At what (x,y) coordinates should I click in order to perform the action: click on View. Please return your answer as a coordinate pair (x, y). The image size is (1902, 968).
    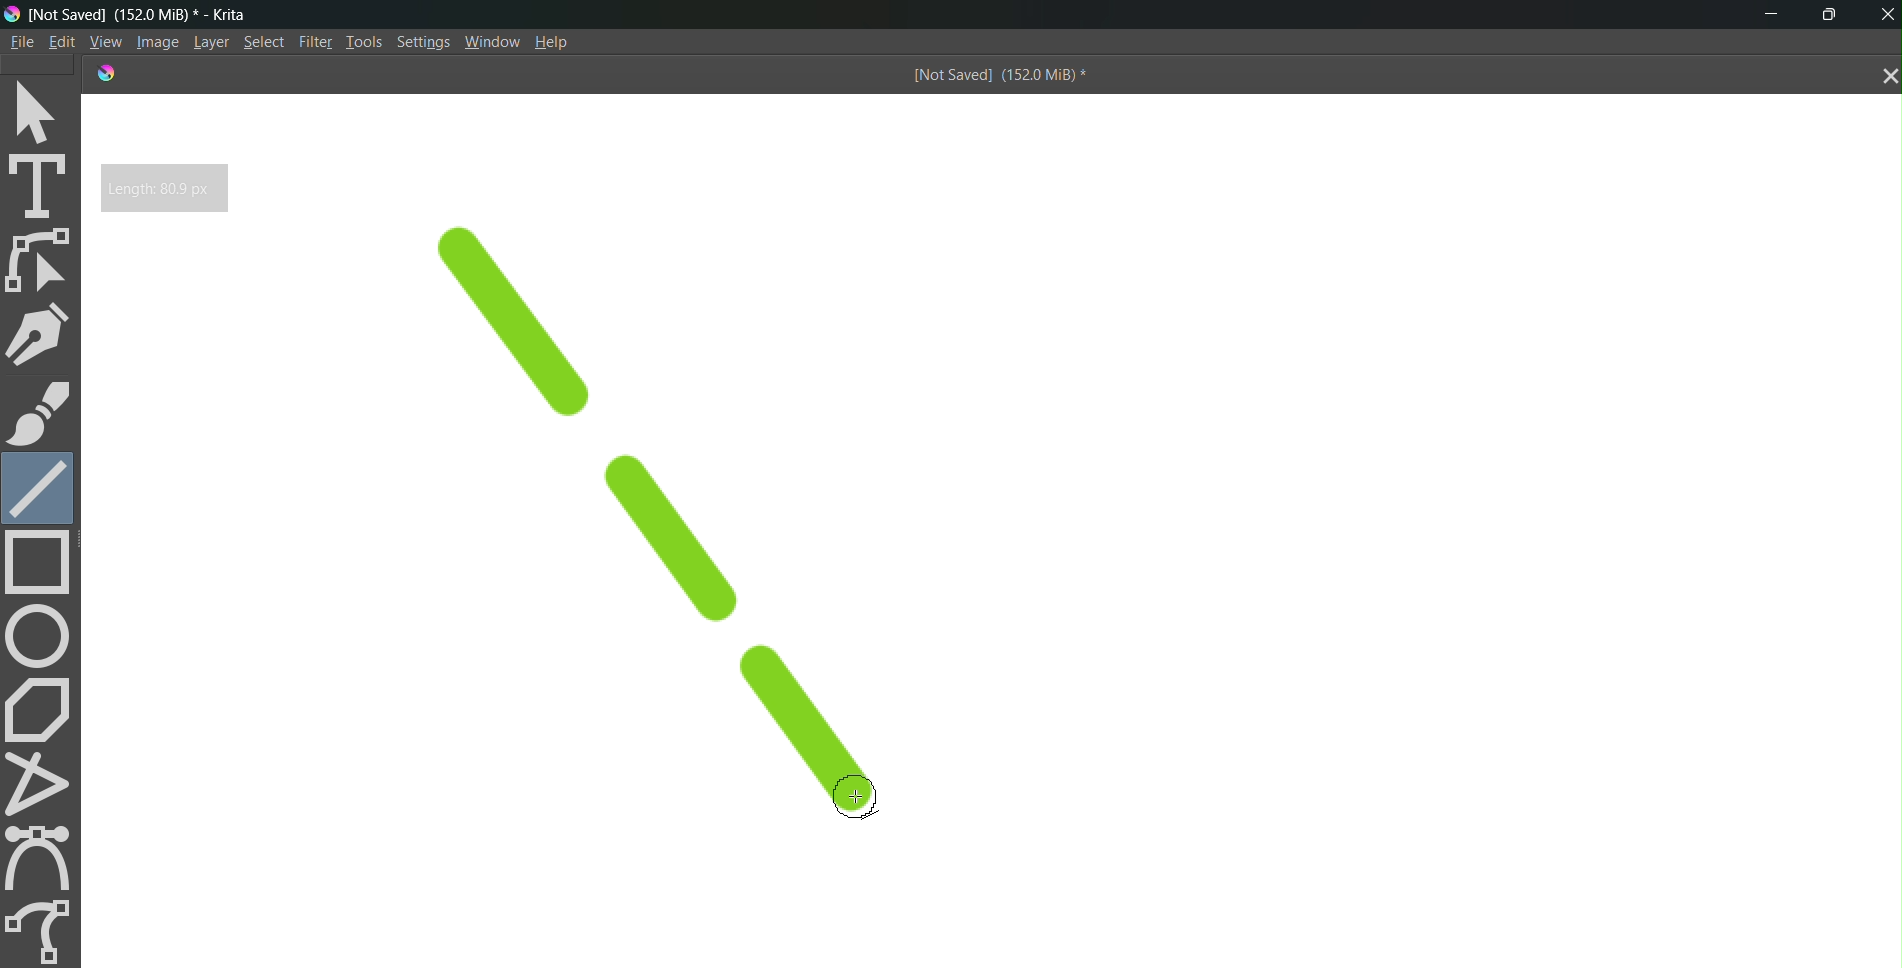
    Looking at the image, I should click on (103, 41).